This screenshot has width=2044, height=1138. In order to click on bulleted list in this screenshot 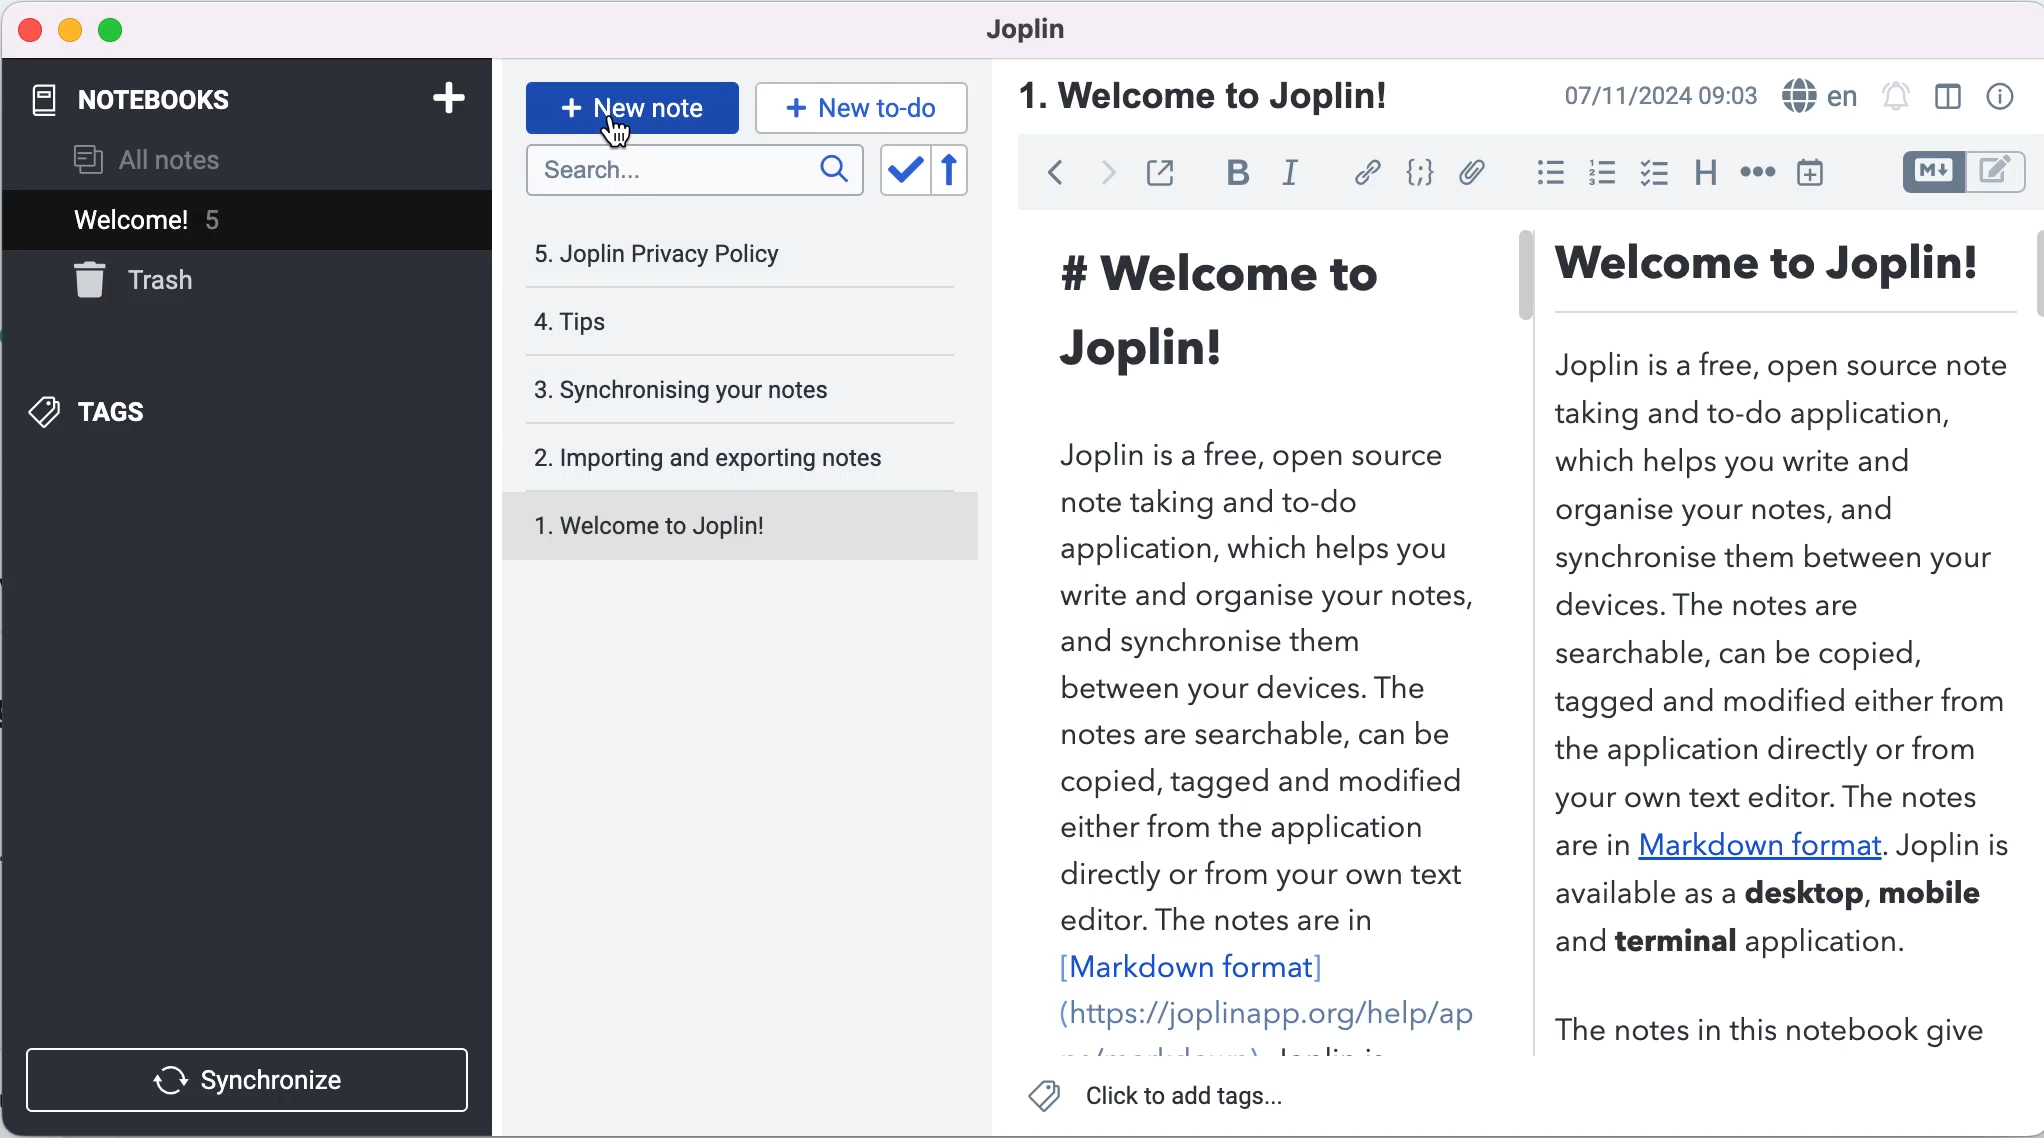, I will do `click(1541, 177)`.